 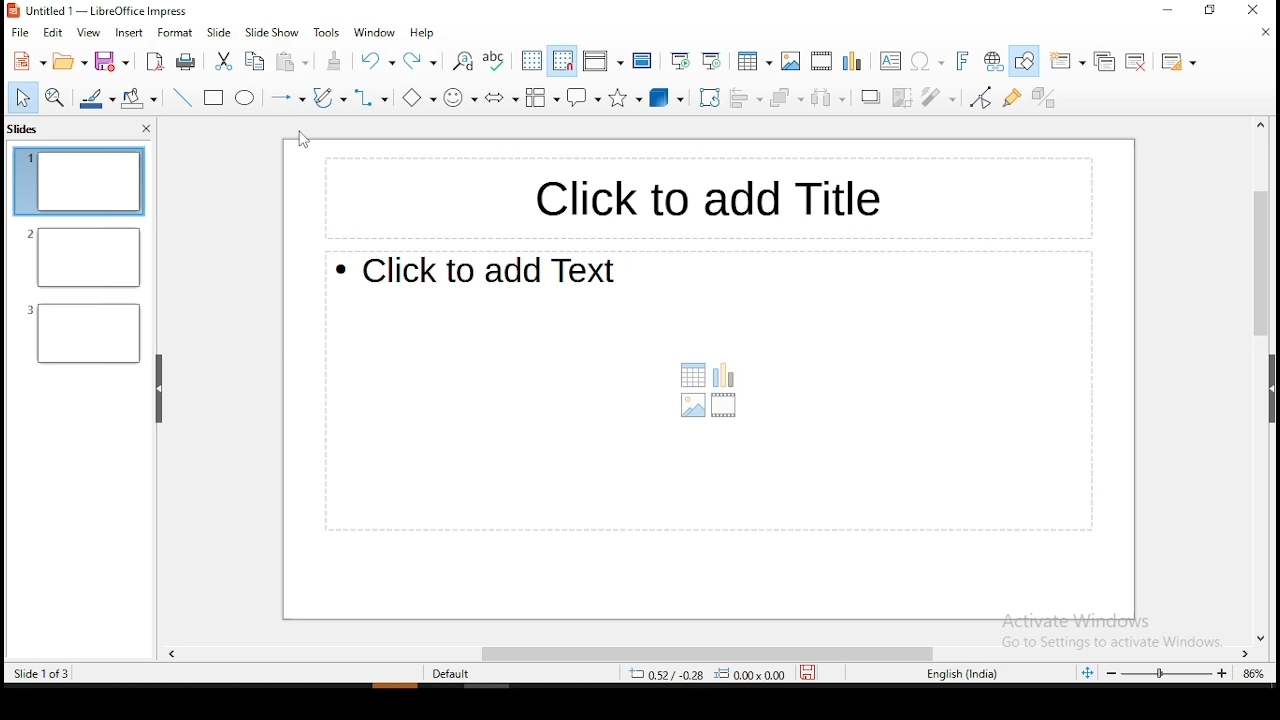 What do you see at coordinates (23, 128) in the screenshot?
I see `slides` at bounding box center [23, 128].